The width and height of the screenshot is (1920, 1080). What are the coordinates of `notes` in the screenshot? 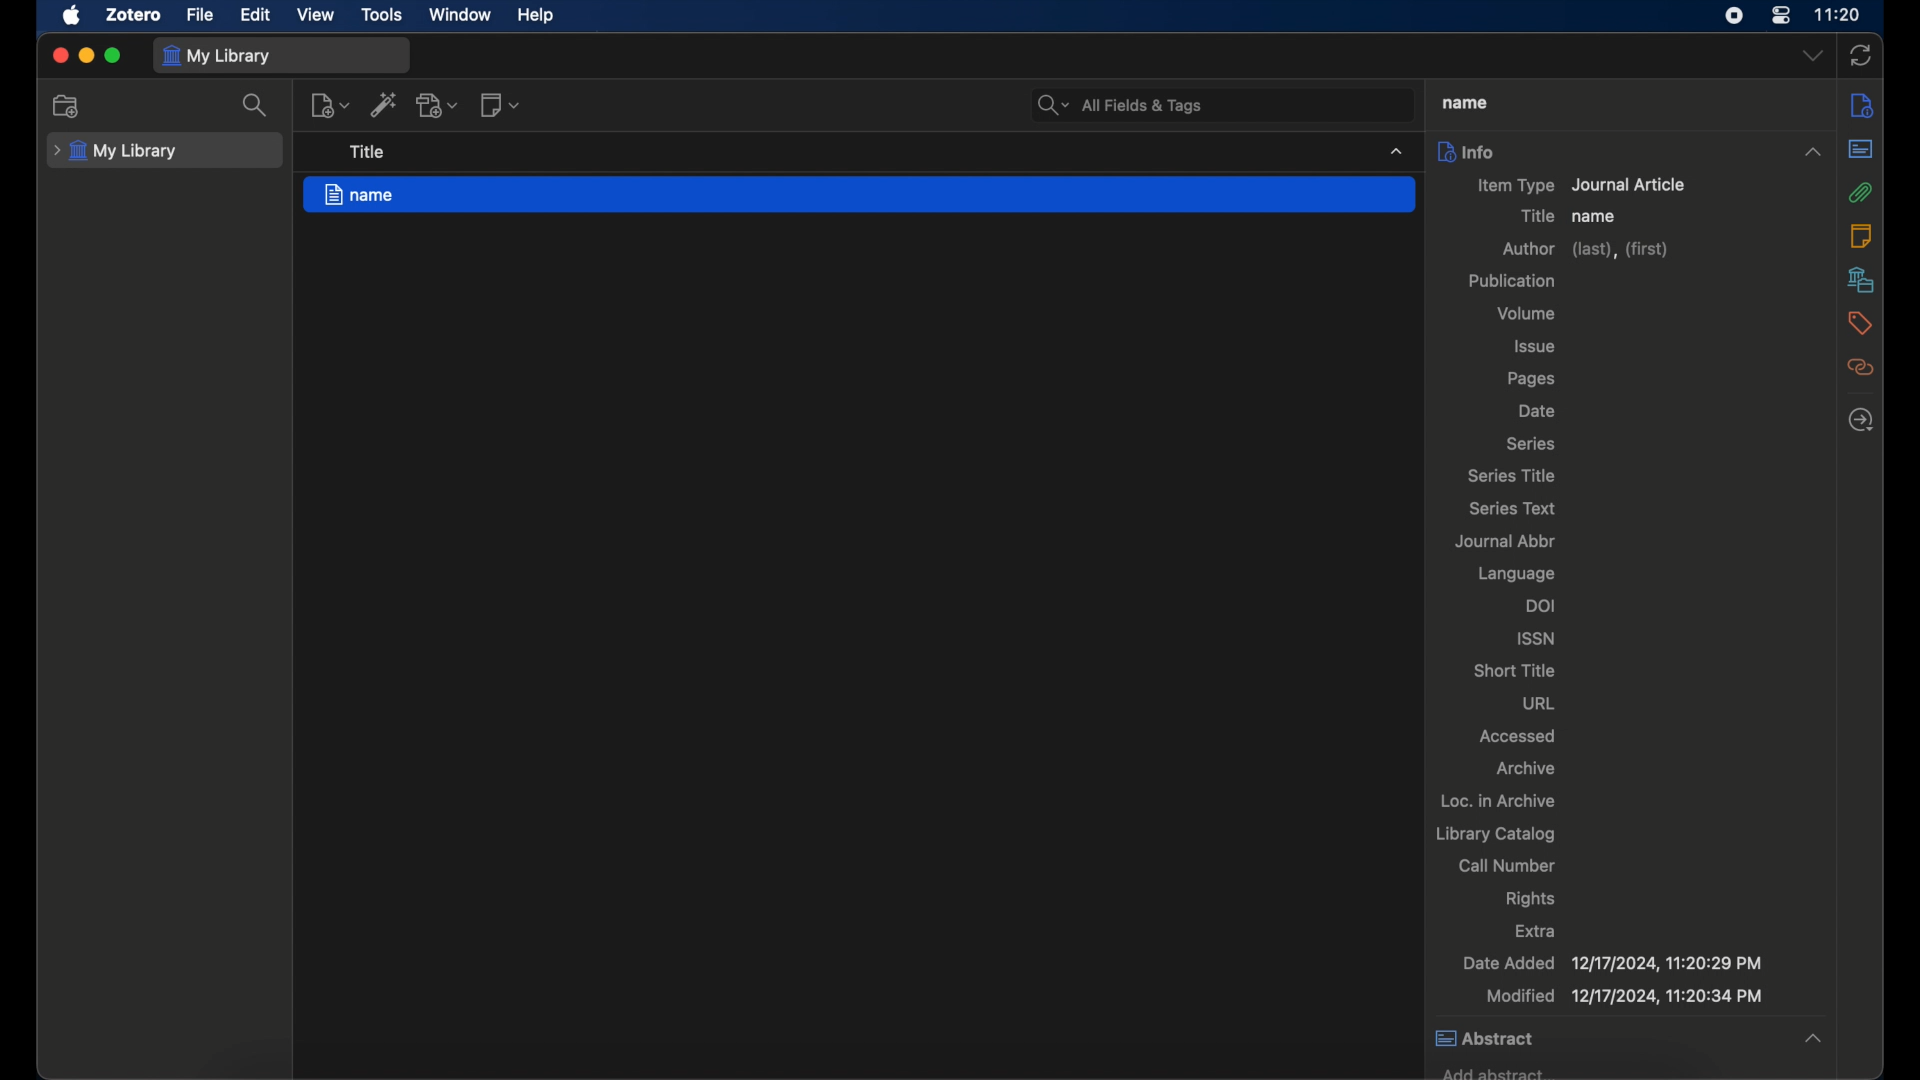 It's located at (1859, 235).